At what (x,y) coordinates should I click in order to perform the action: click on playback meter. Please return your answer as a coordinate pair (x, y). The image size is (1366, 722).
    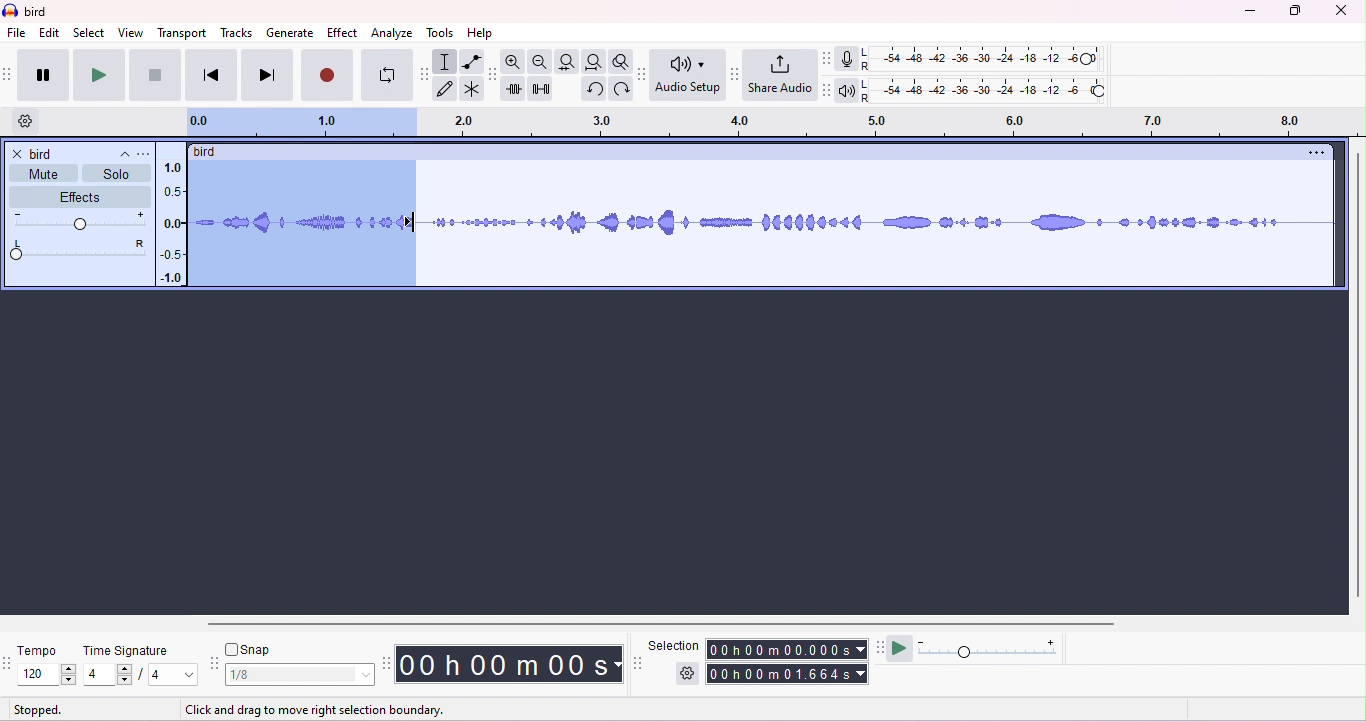
    Looking at the image, I should click on (854, 88).